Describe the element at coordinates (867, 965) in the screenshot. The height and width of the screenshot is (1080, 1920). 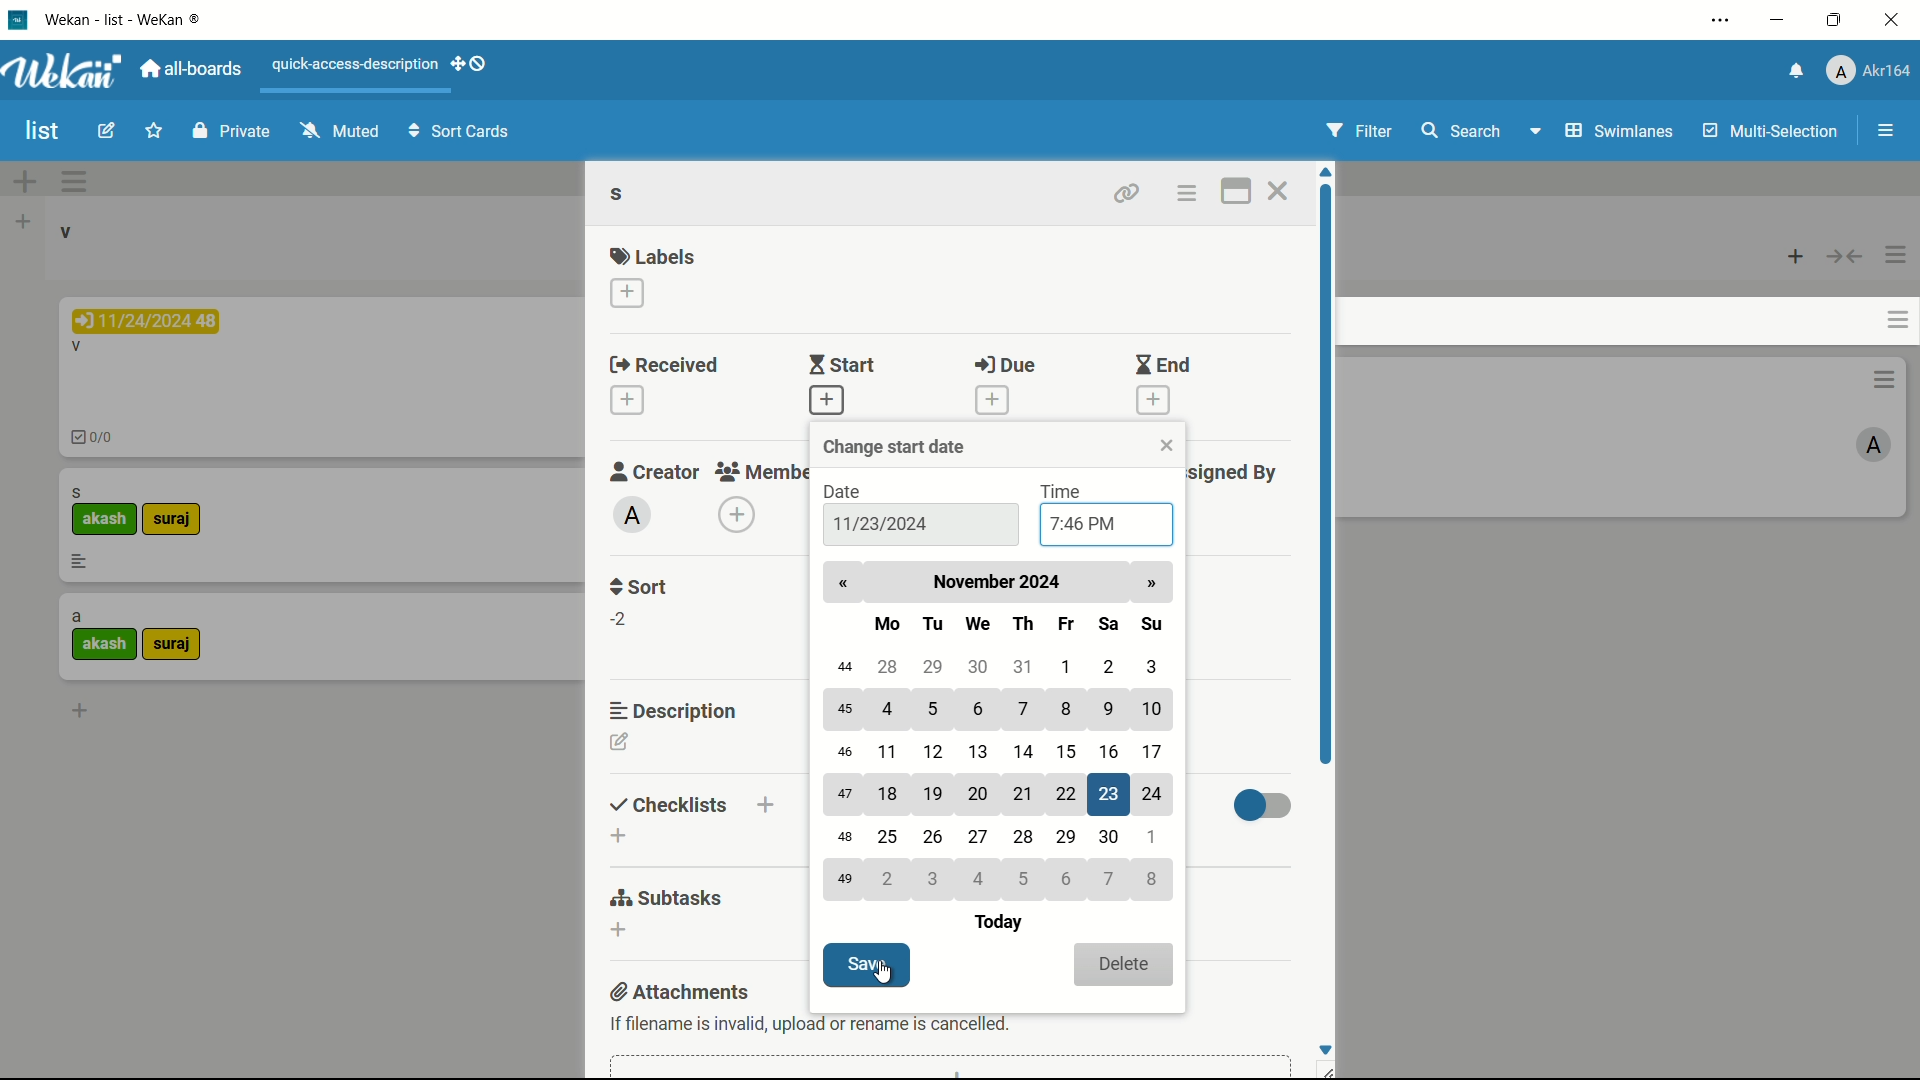
I see `save` at that location.